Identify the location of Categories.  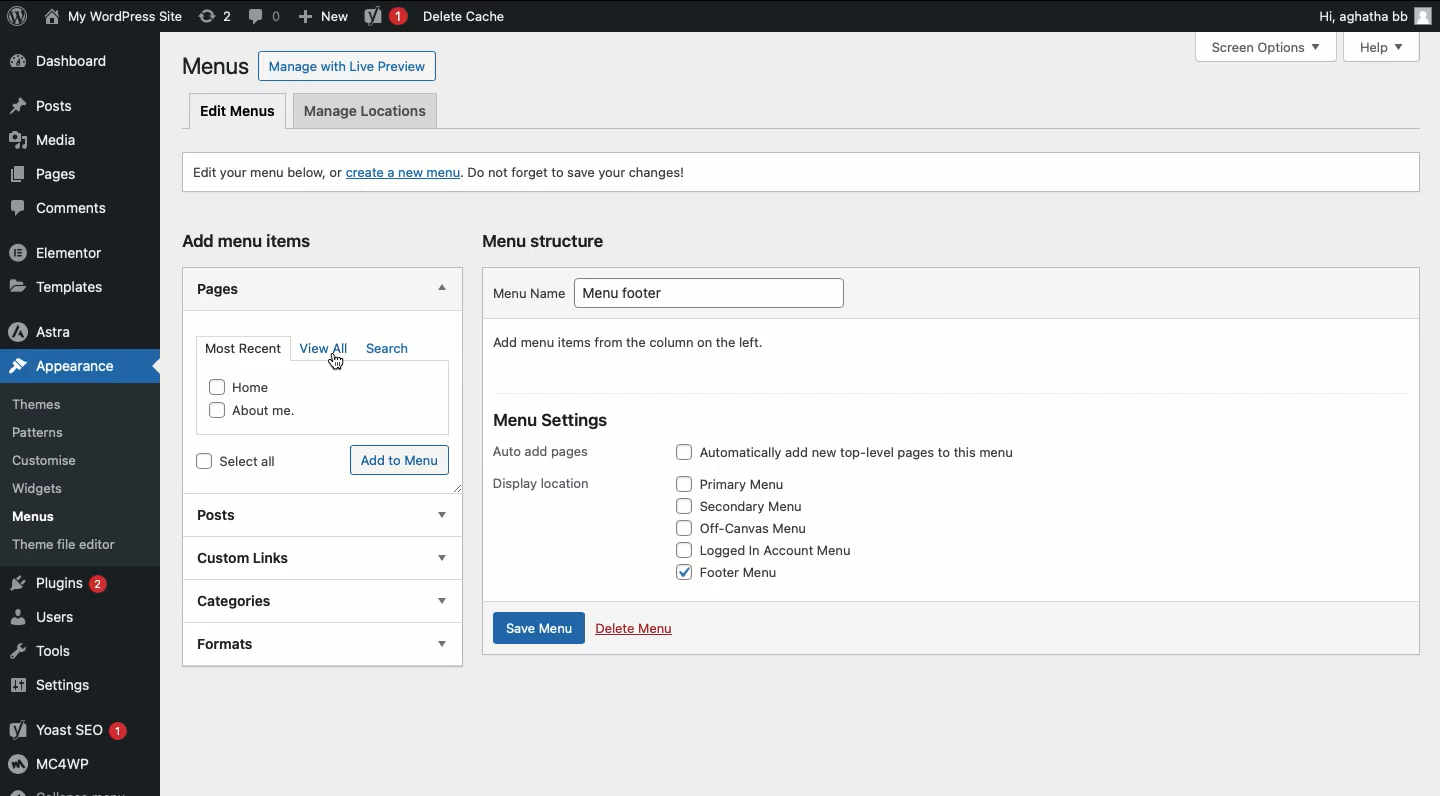
(297, 599).